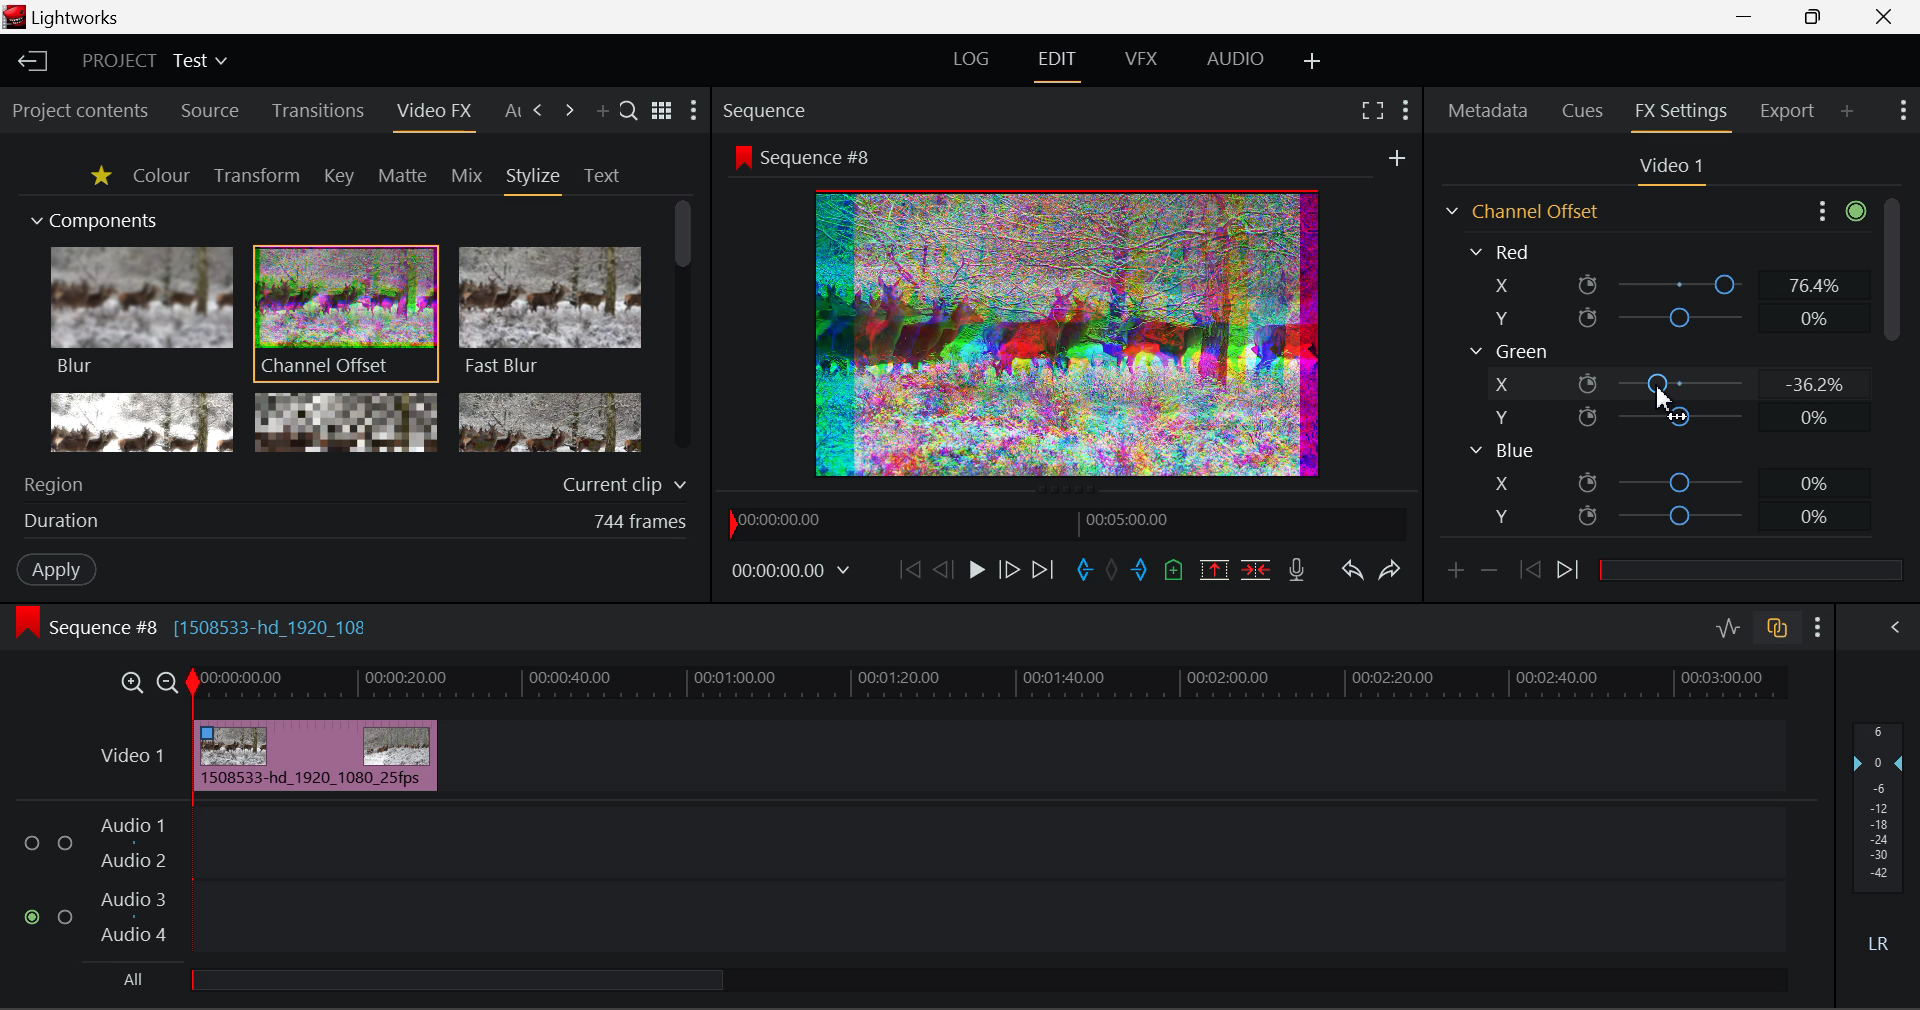  What do you see at coordinates (1502, 451) in the screenshot?
I see `Blue` at bounding box center [1502, 451].